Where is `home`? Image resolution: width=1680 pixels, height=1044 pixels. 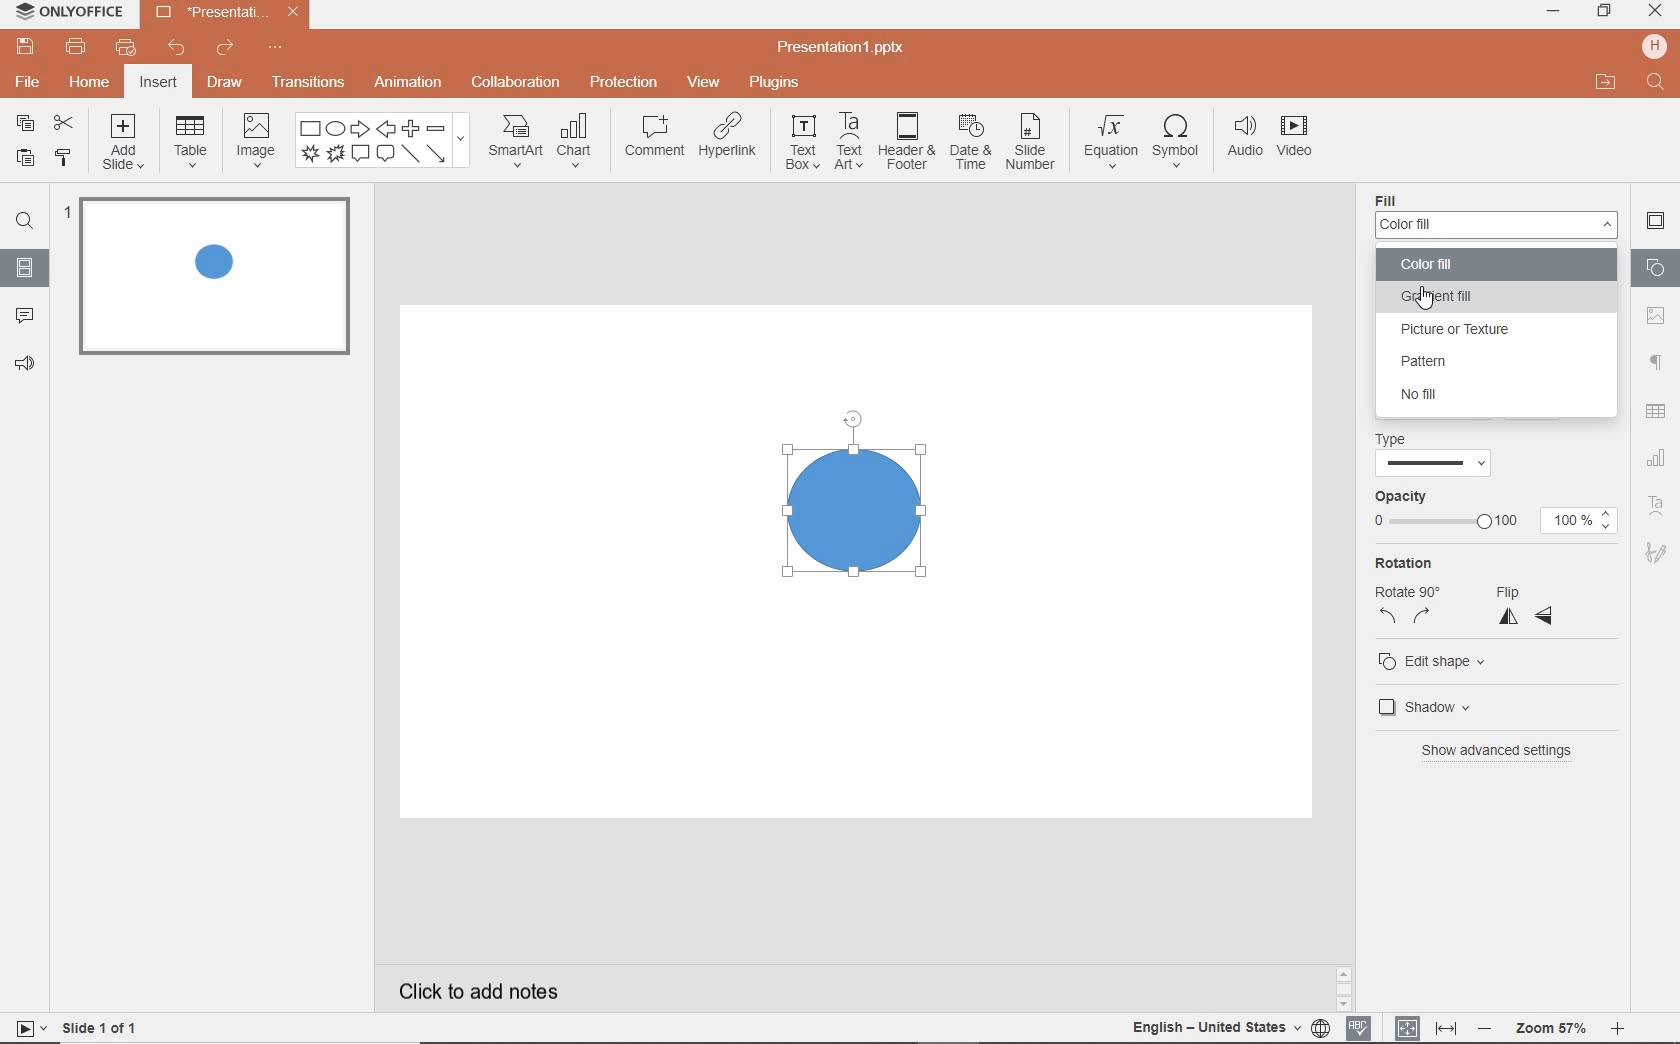
home is located at coordinates (92, 83).